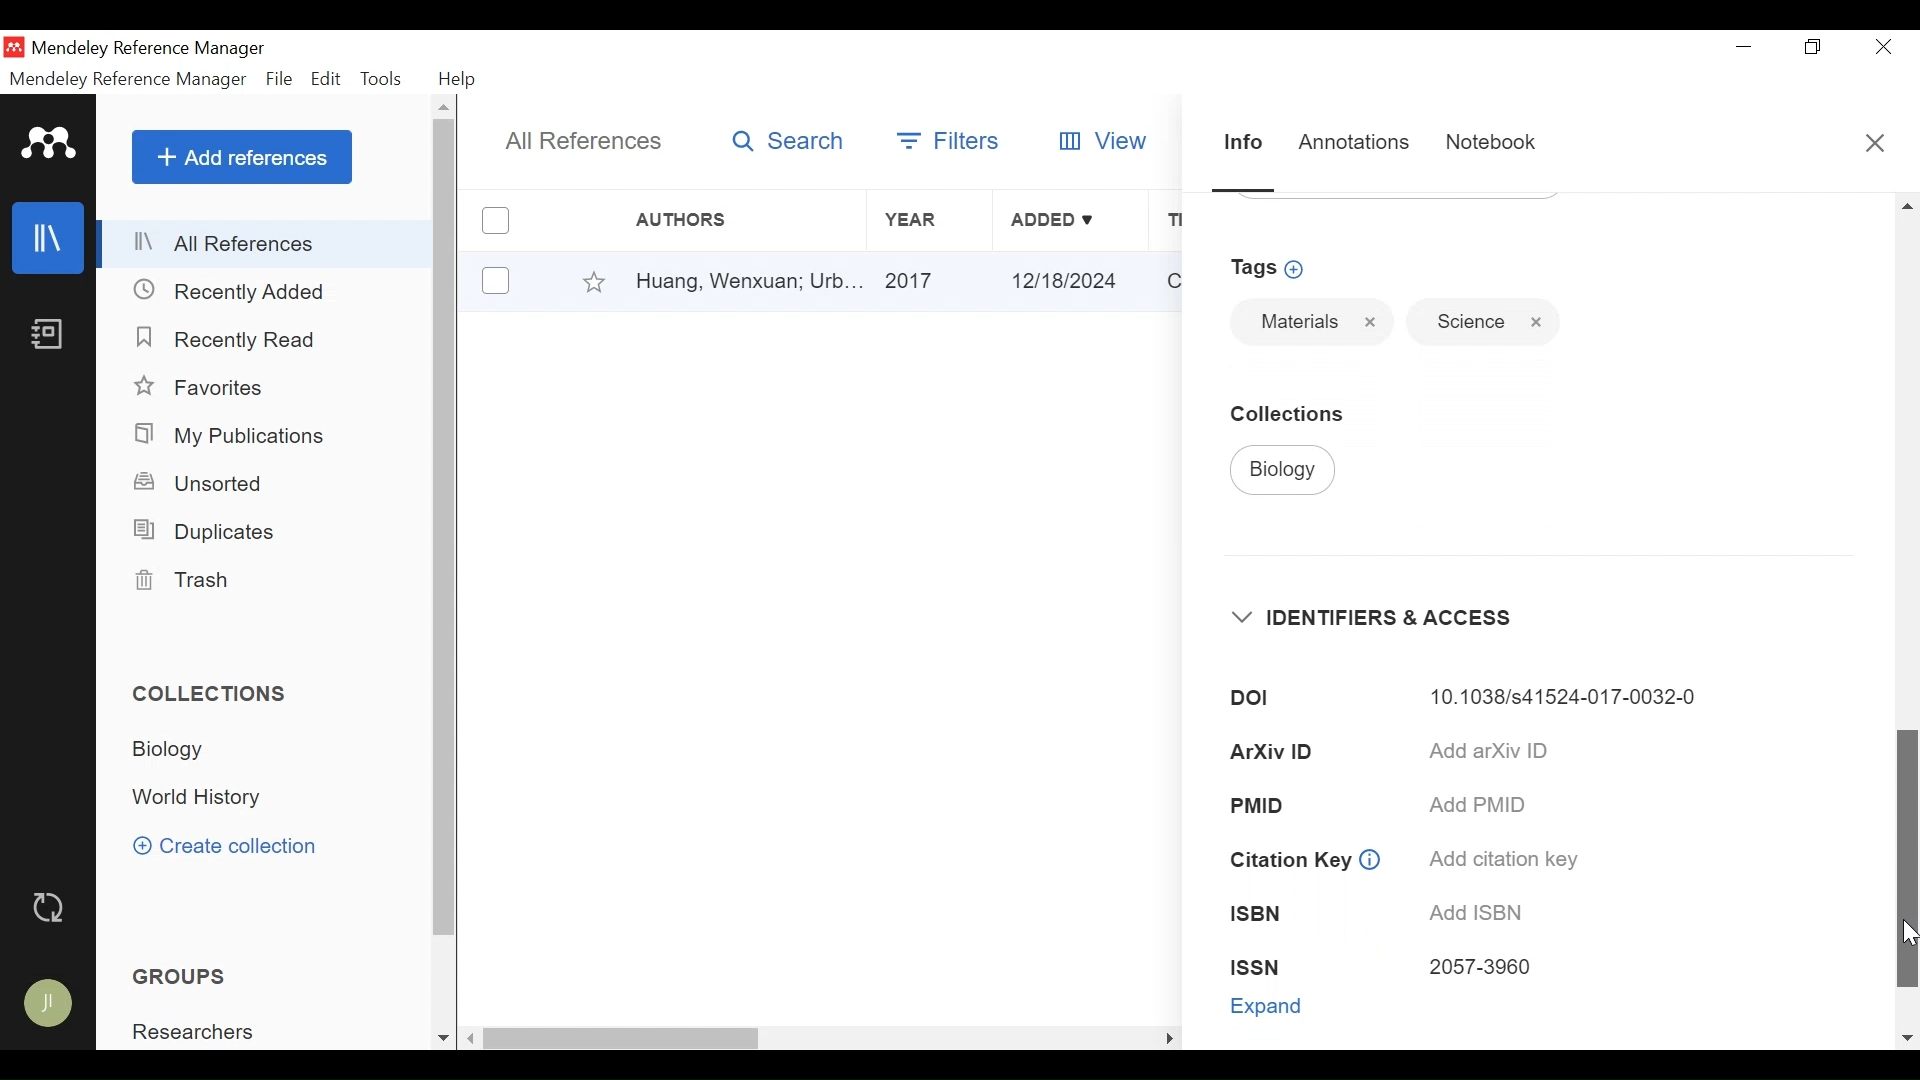 This screenshot has height=1080, width=1920. What do you see at coordinates (224, 845) in the screenshot?
I see `Create Collection` at bounding box center [224, 845].